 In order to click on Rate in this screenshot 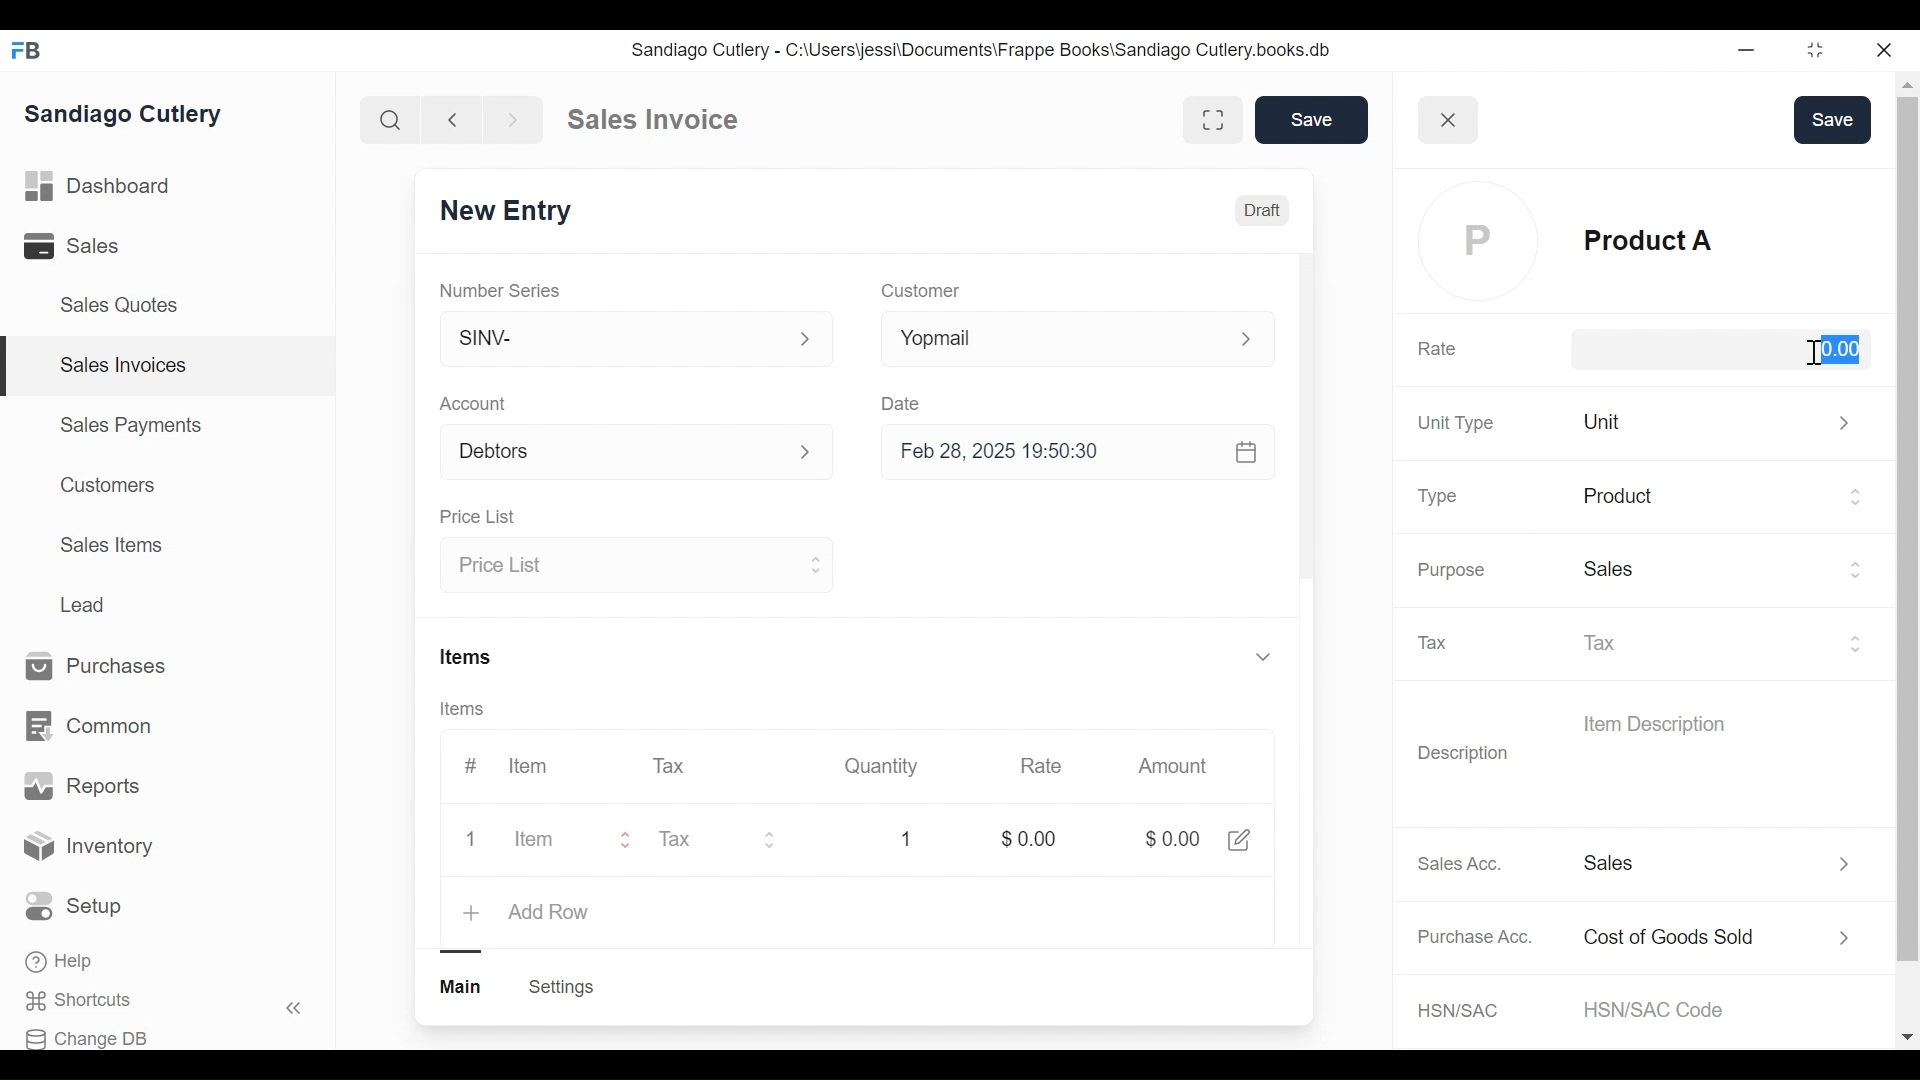, I will do `click(1437, 350)`.